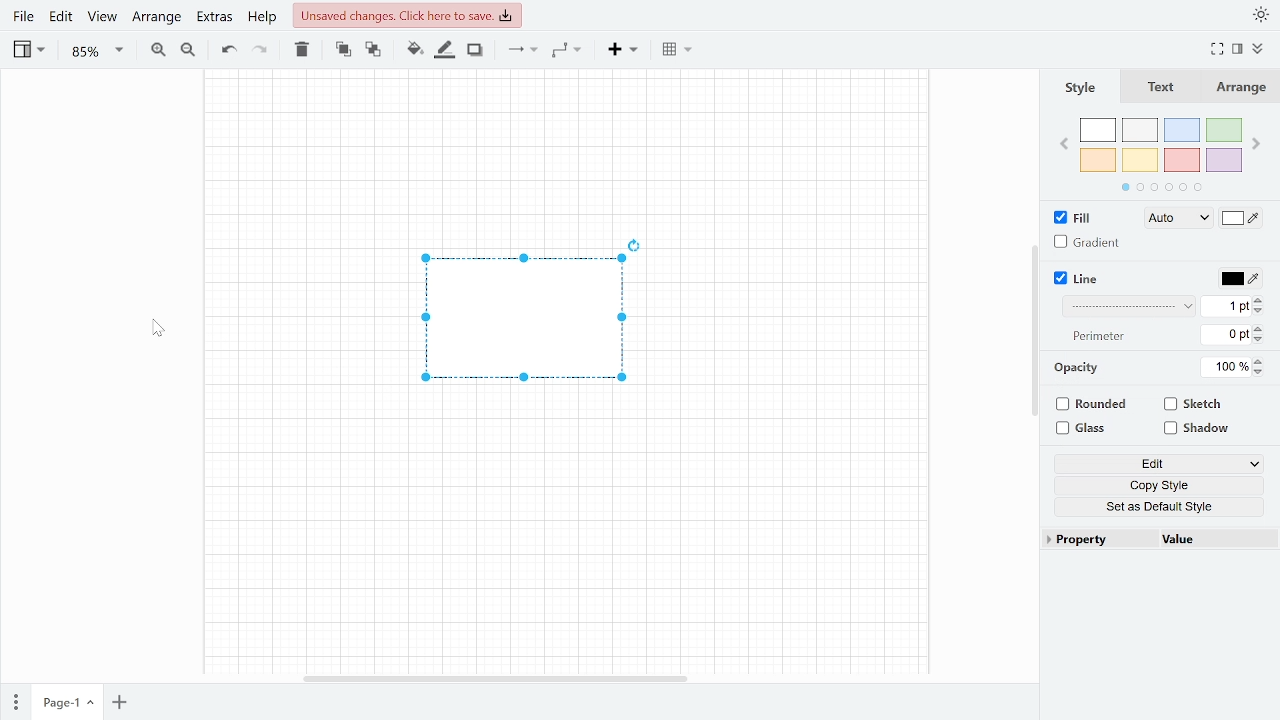  I want to click on Unsaved changes. Click here to save., so click(408, 13).